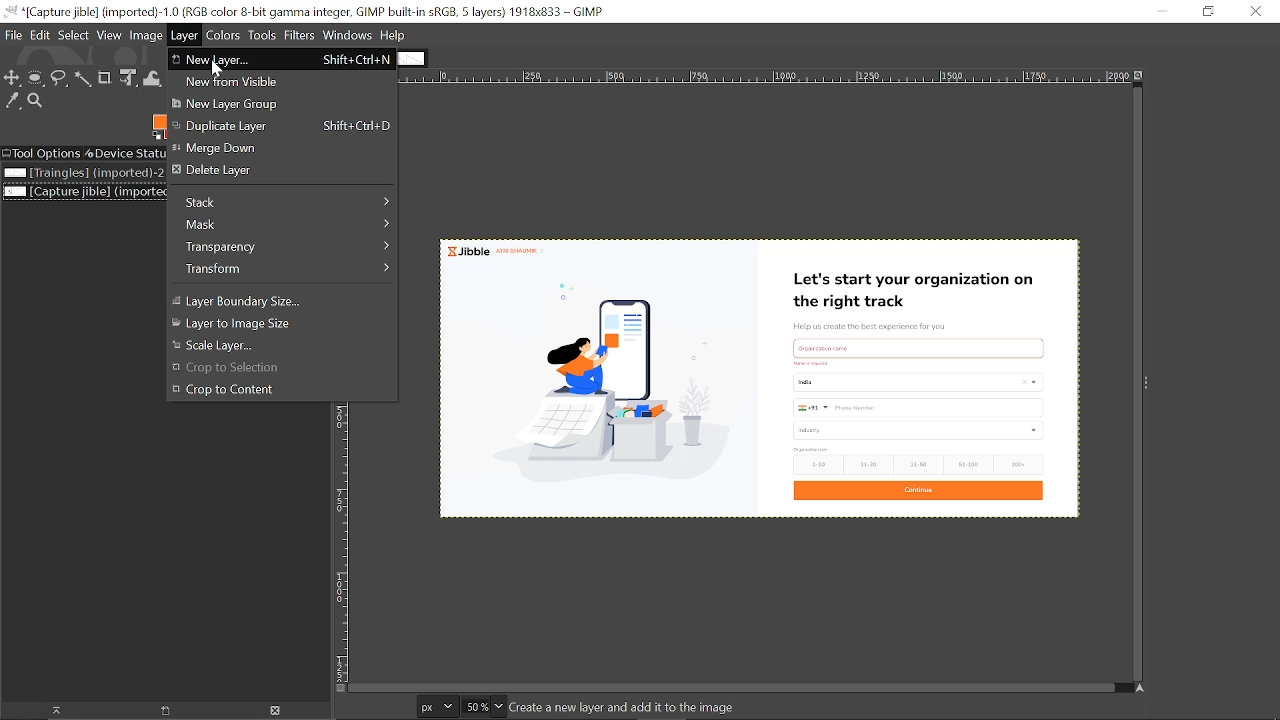 This screenshot has width=1280, height=720. What do you see at coordinates (283, 301) in the screenshot?
I see `Layer Boundary size` at bounding box center [283, 301].